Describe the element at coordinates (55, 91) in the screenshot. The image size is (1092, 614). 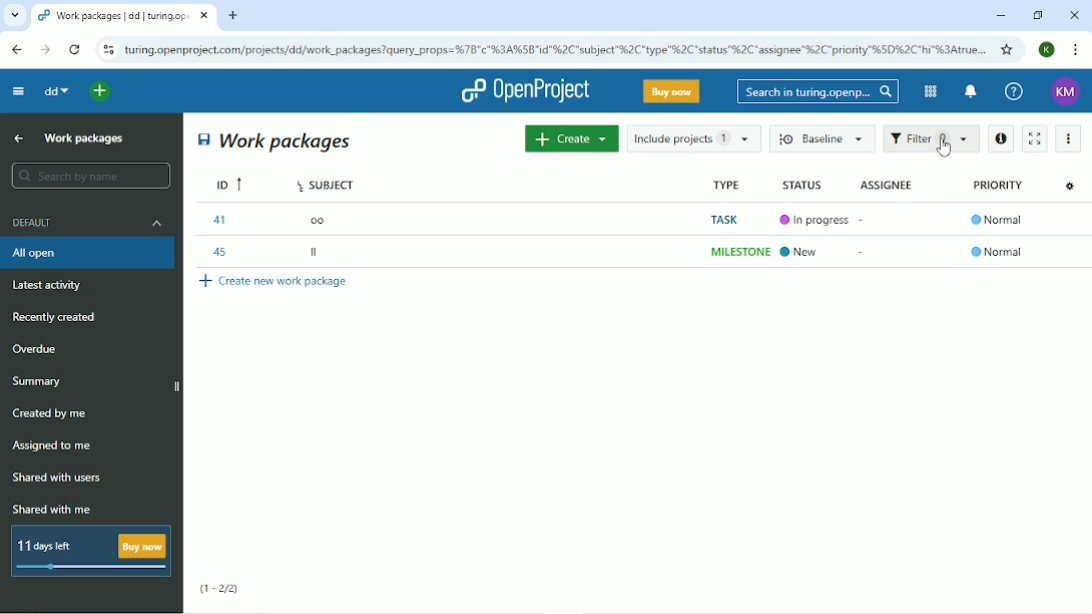
I see `dd` at that location.